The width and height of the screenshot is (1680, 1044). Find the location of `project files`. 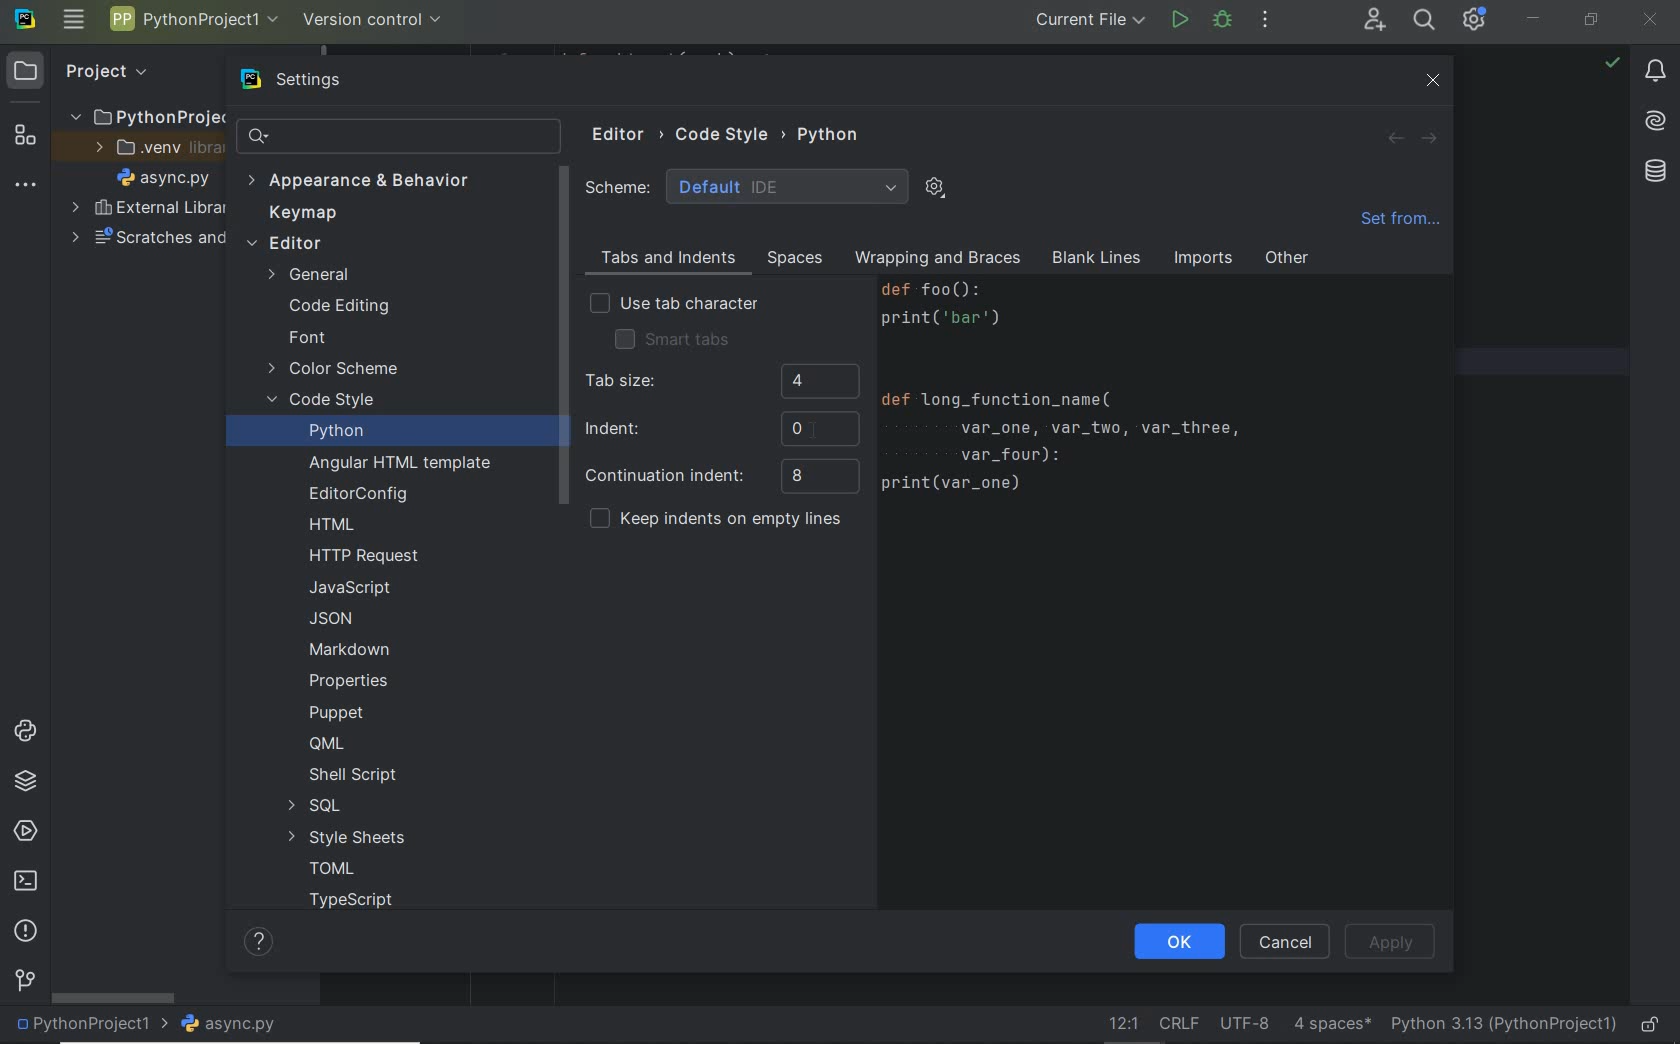

project files is located at coordinates (164, 178).